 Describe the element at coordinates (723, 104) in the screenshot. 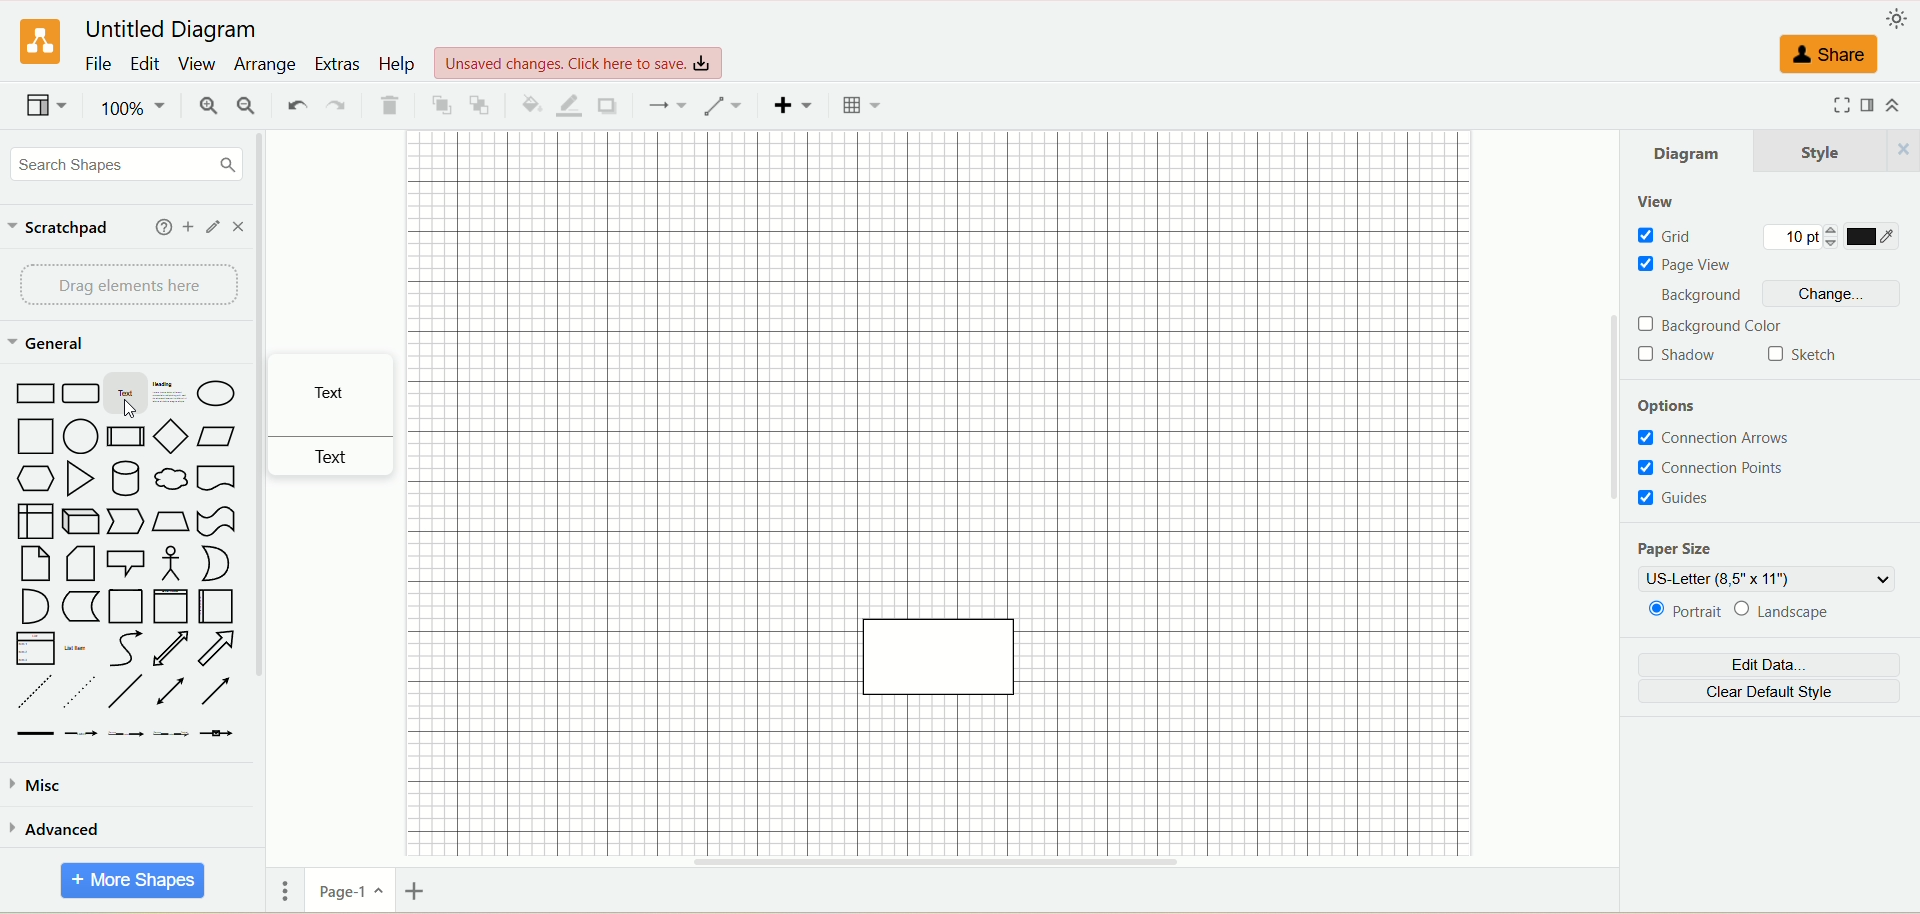

I see `waypoint` at that location.